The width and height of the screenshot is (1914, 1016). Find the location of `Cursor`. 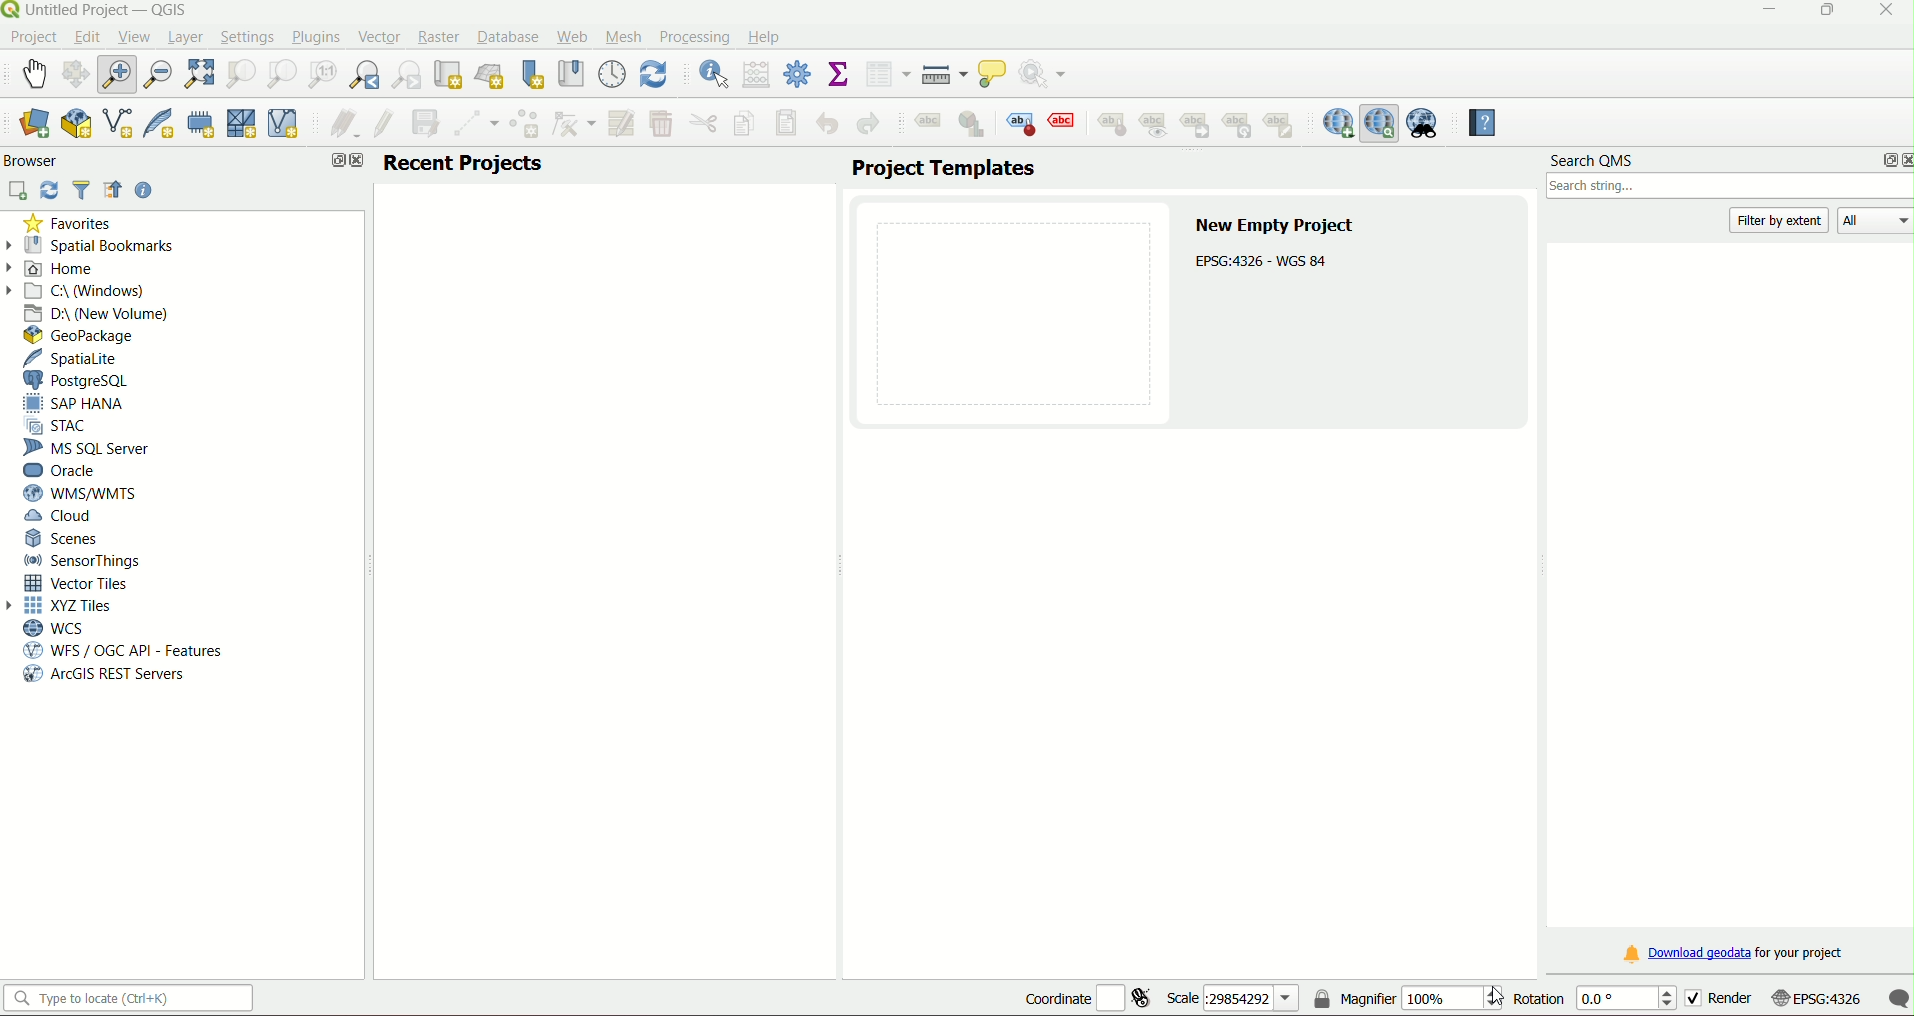

Cursor is located at coordinates (1502, 996).